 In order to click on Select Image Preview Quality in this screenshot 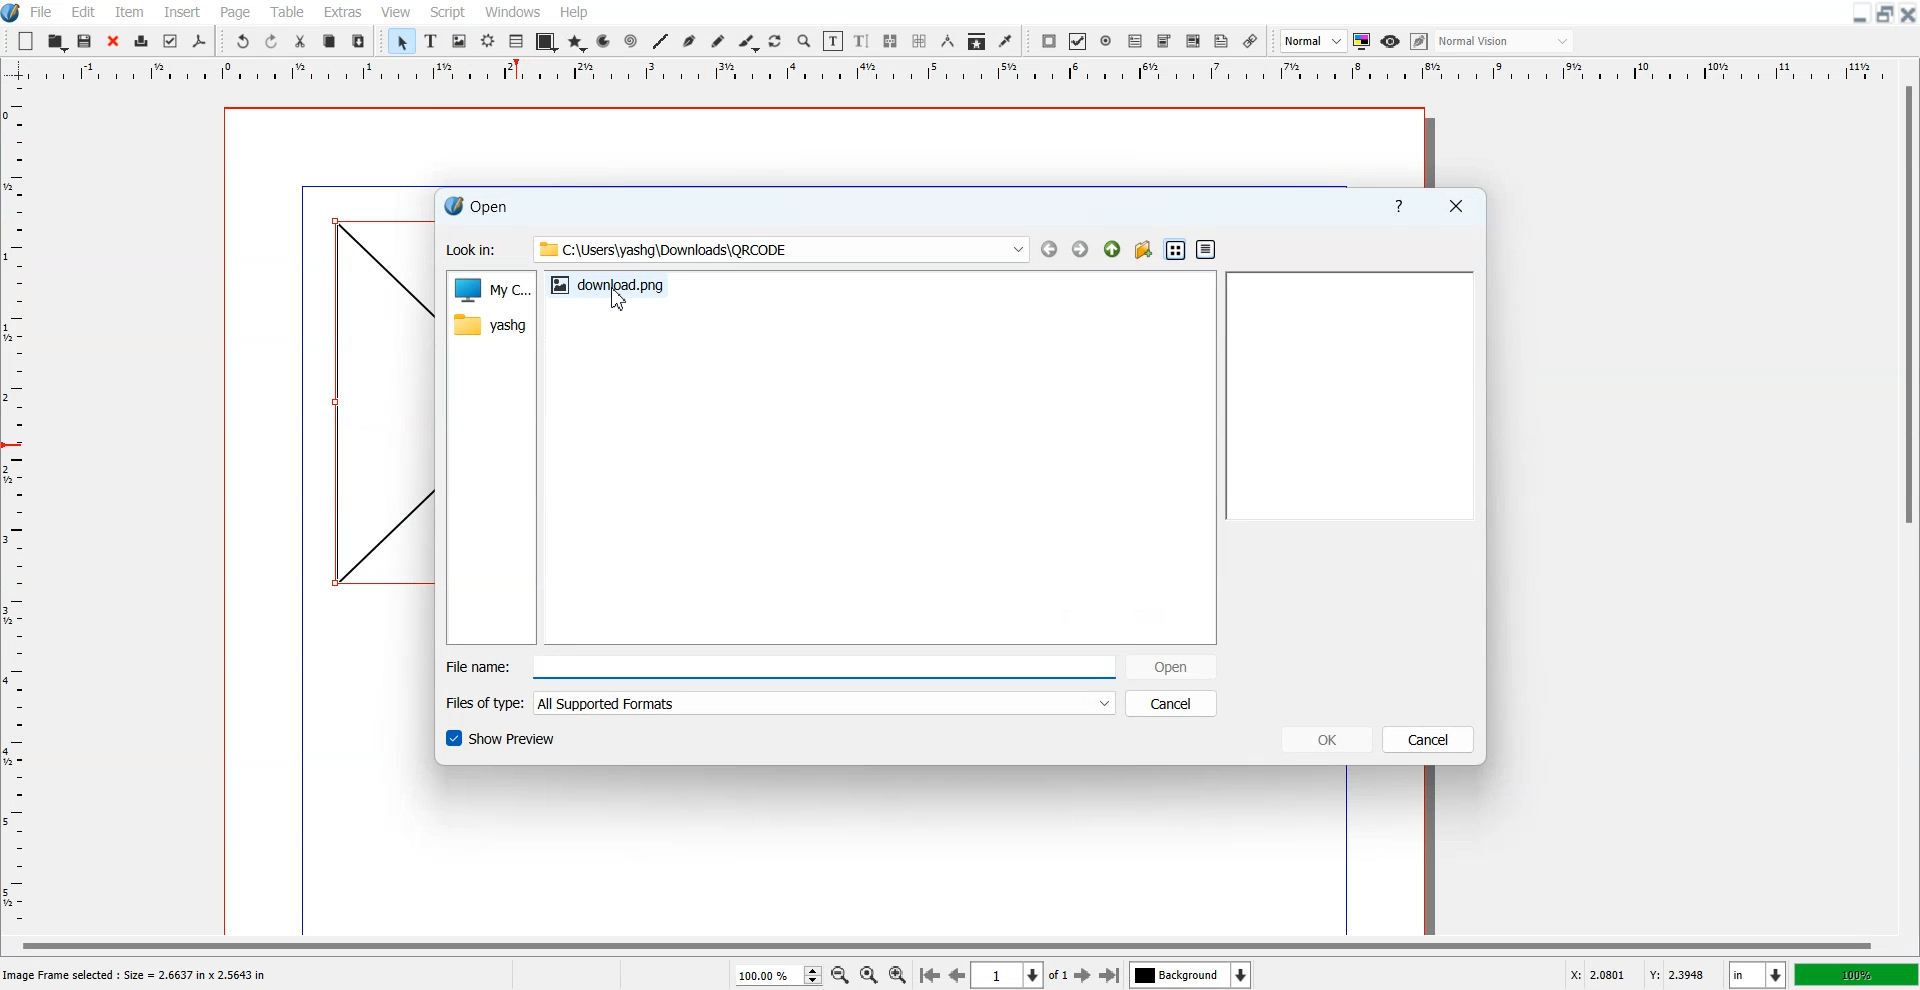, I will do `click(1313, 41)`.